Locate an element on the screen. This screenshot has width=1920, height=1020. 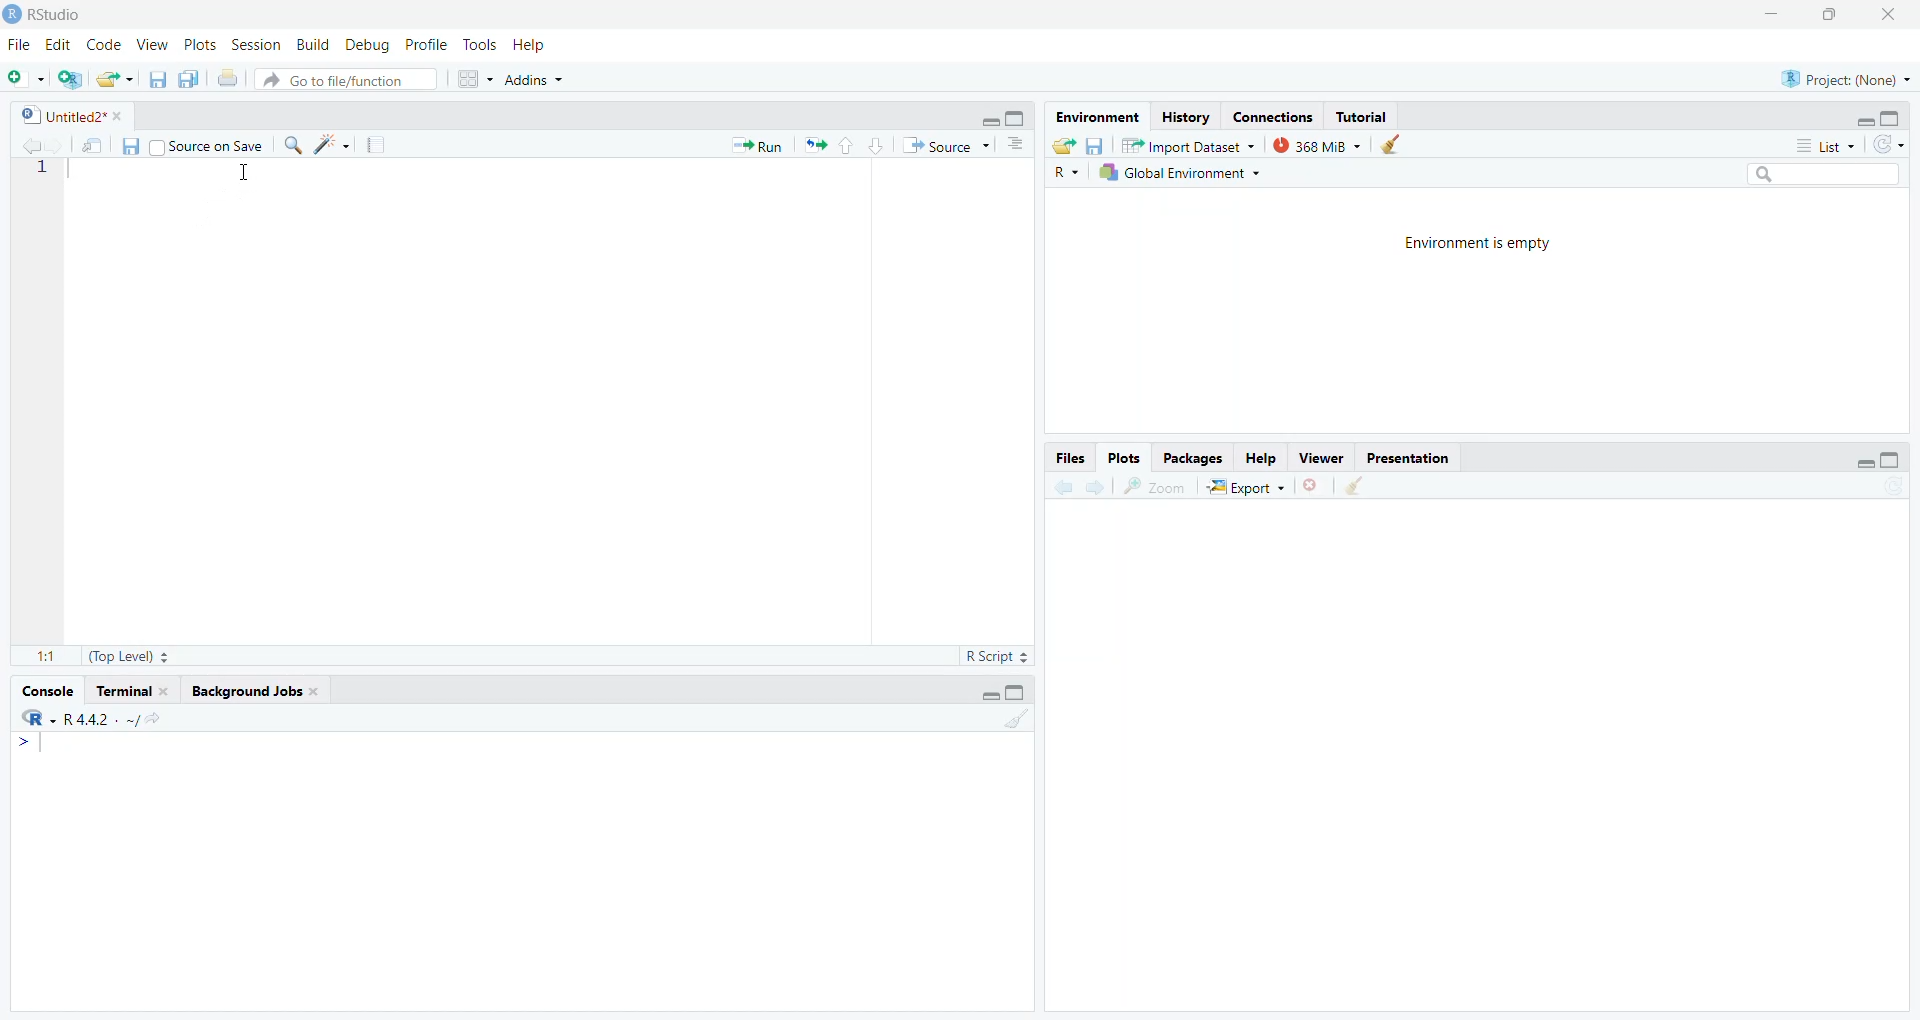
minimise is located at coordinates (980, 695).